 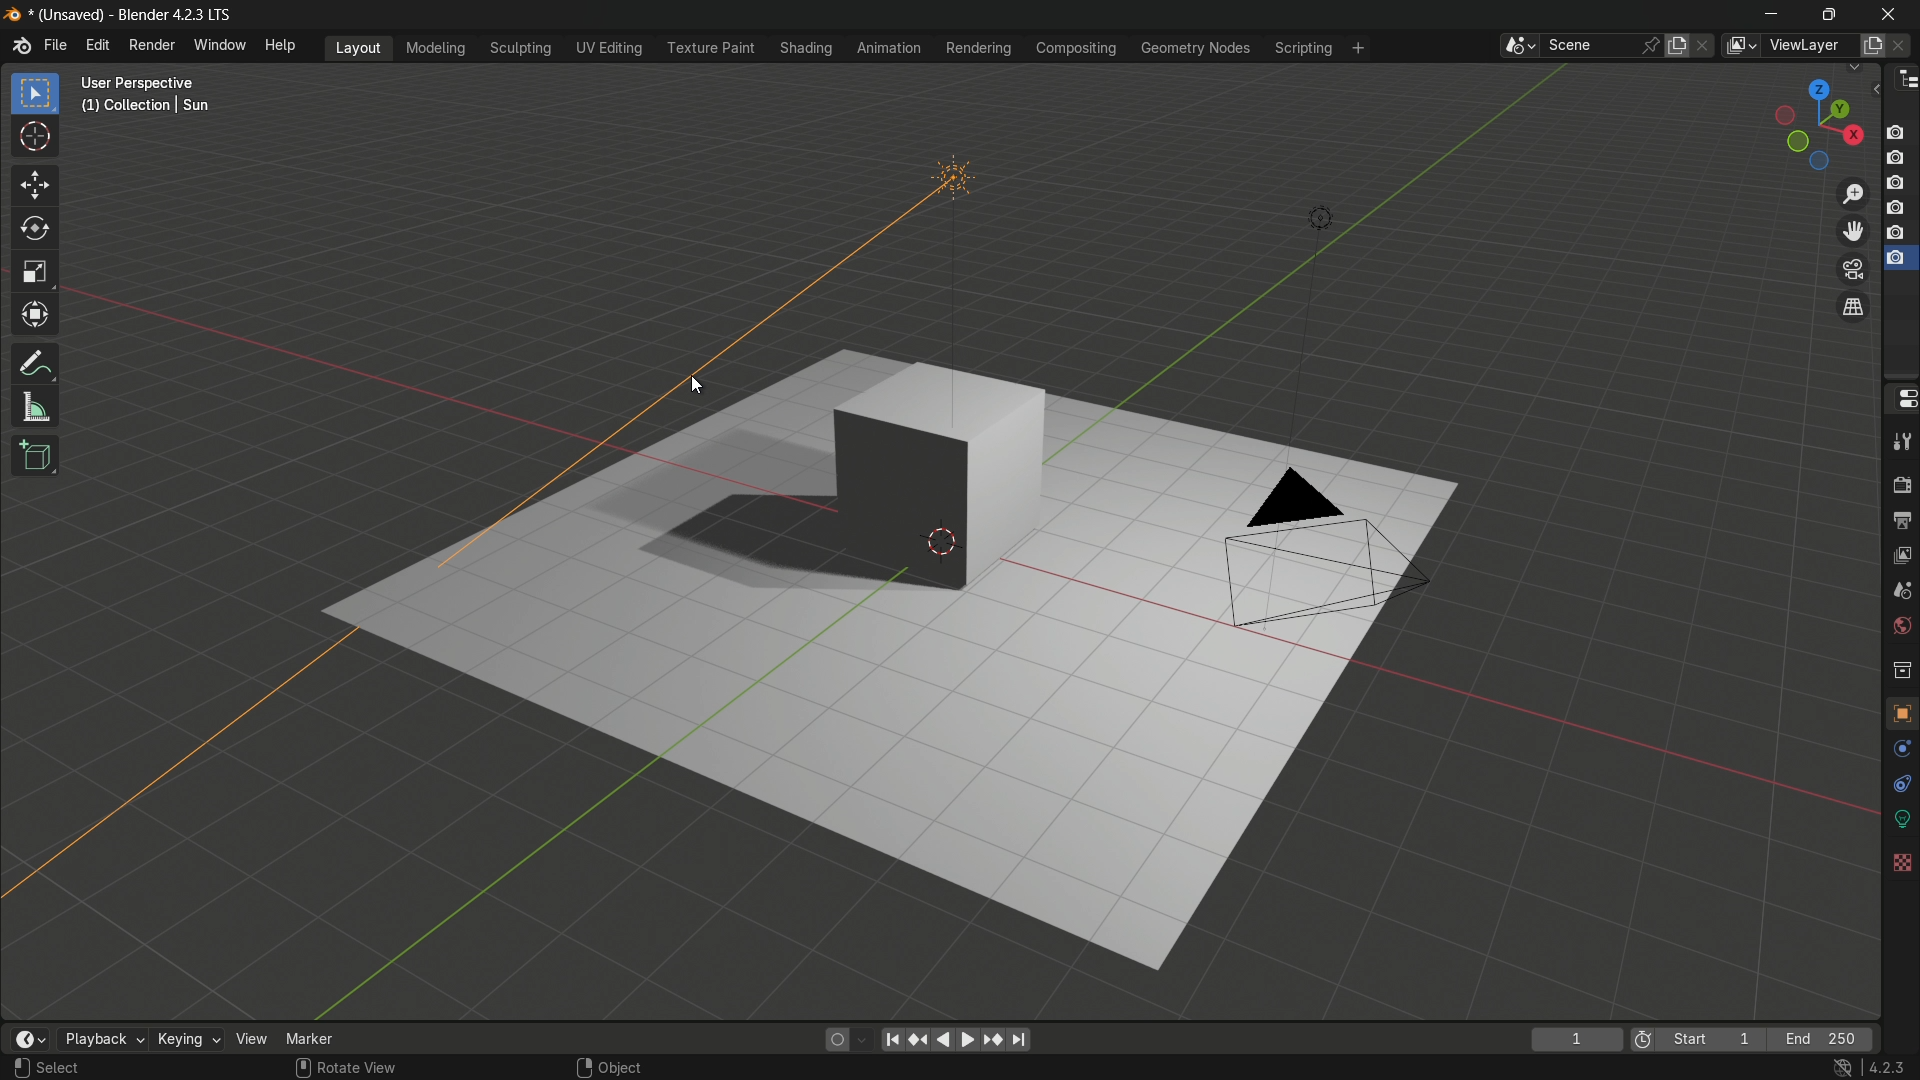 I want to click on close app, so click(x=1894, y=12).